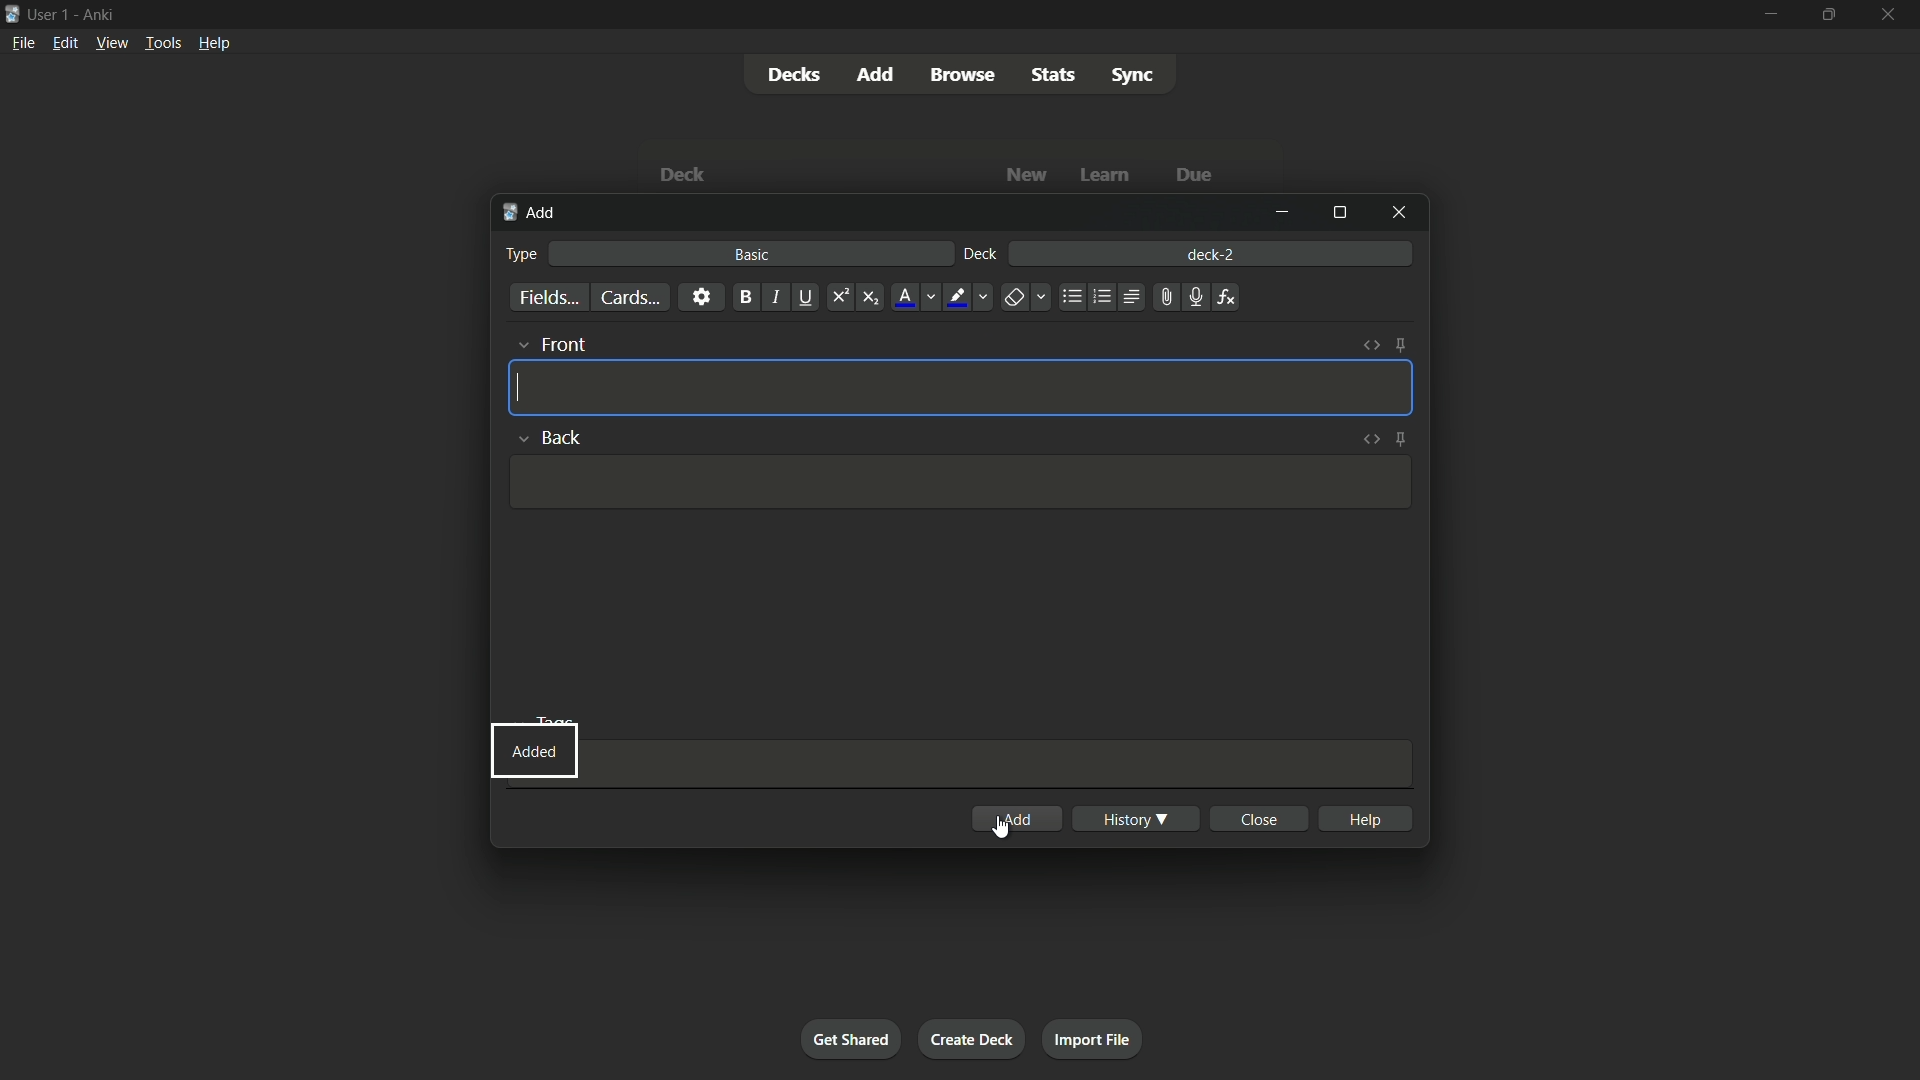  Describe the element at coordinates (1071, 298) in the screenshot. I see `unordered list` at that location.